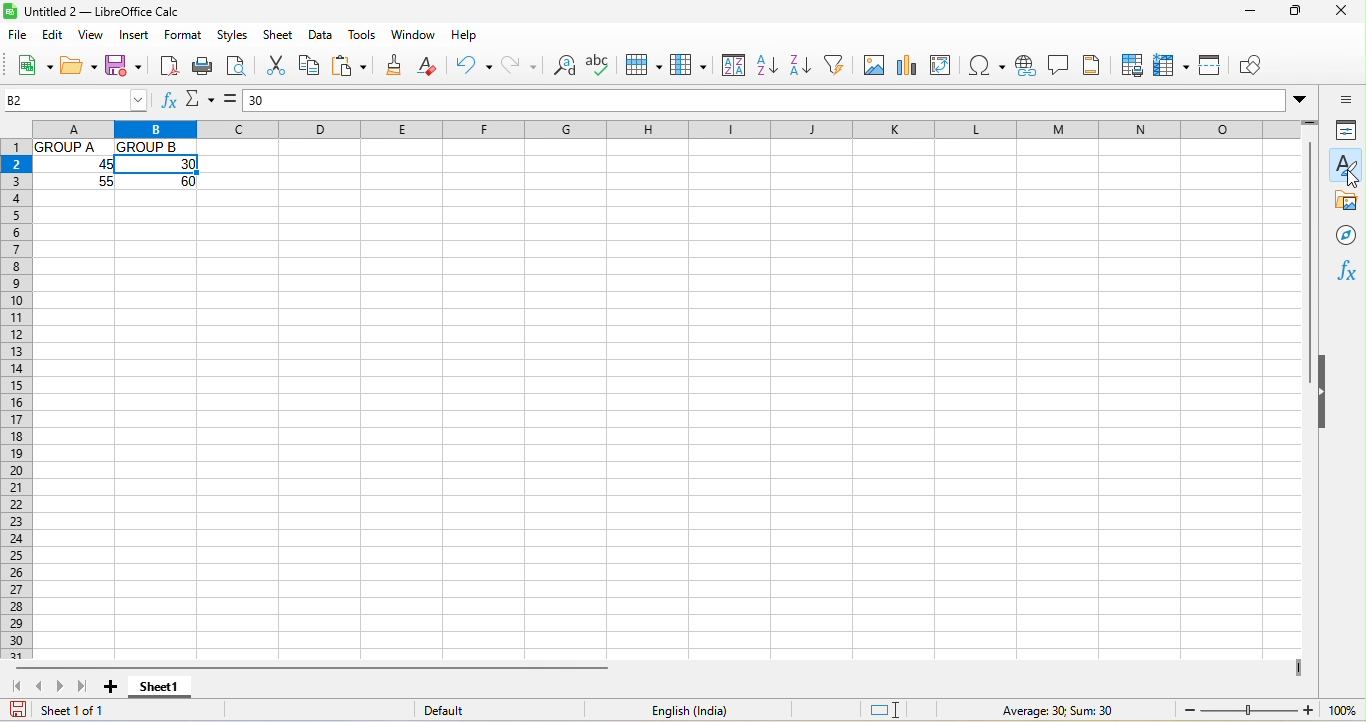  Describe the element at coordinates (86, 689) in the screenshot. I see `last sheet` at that location.